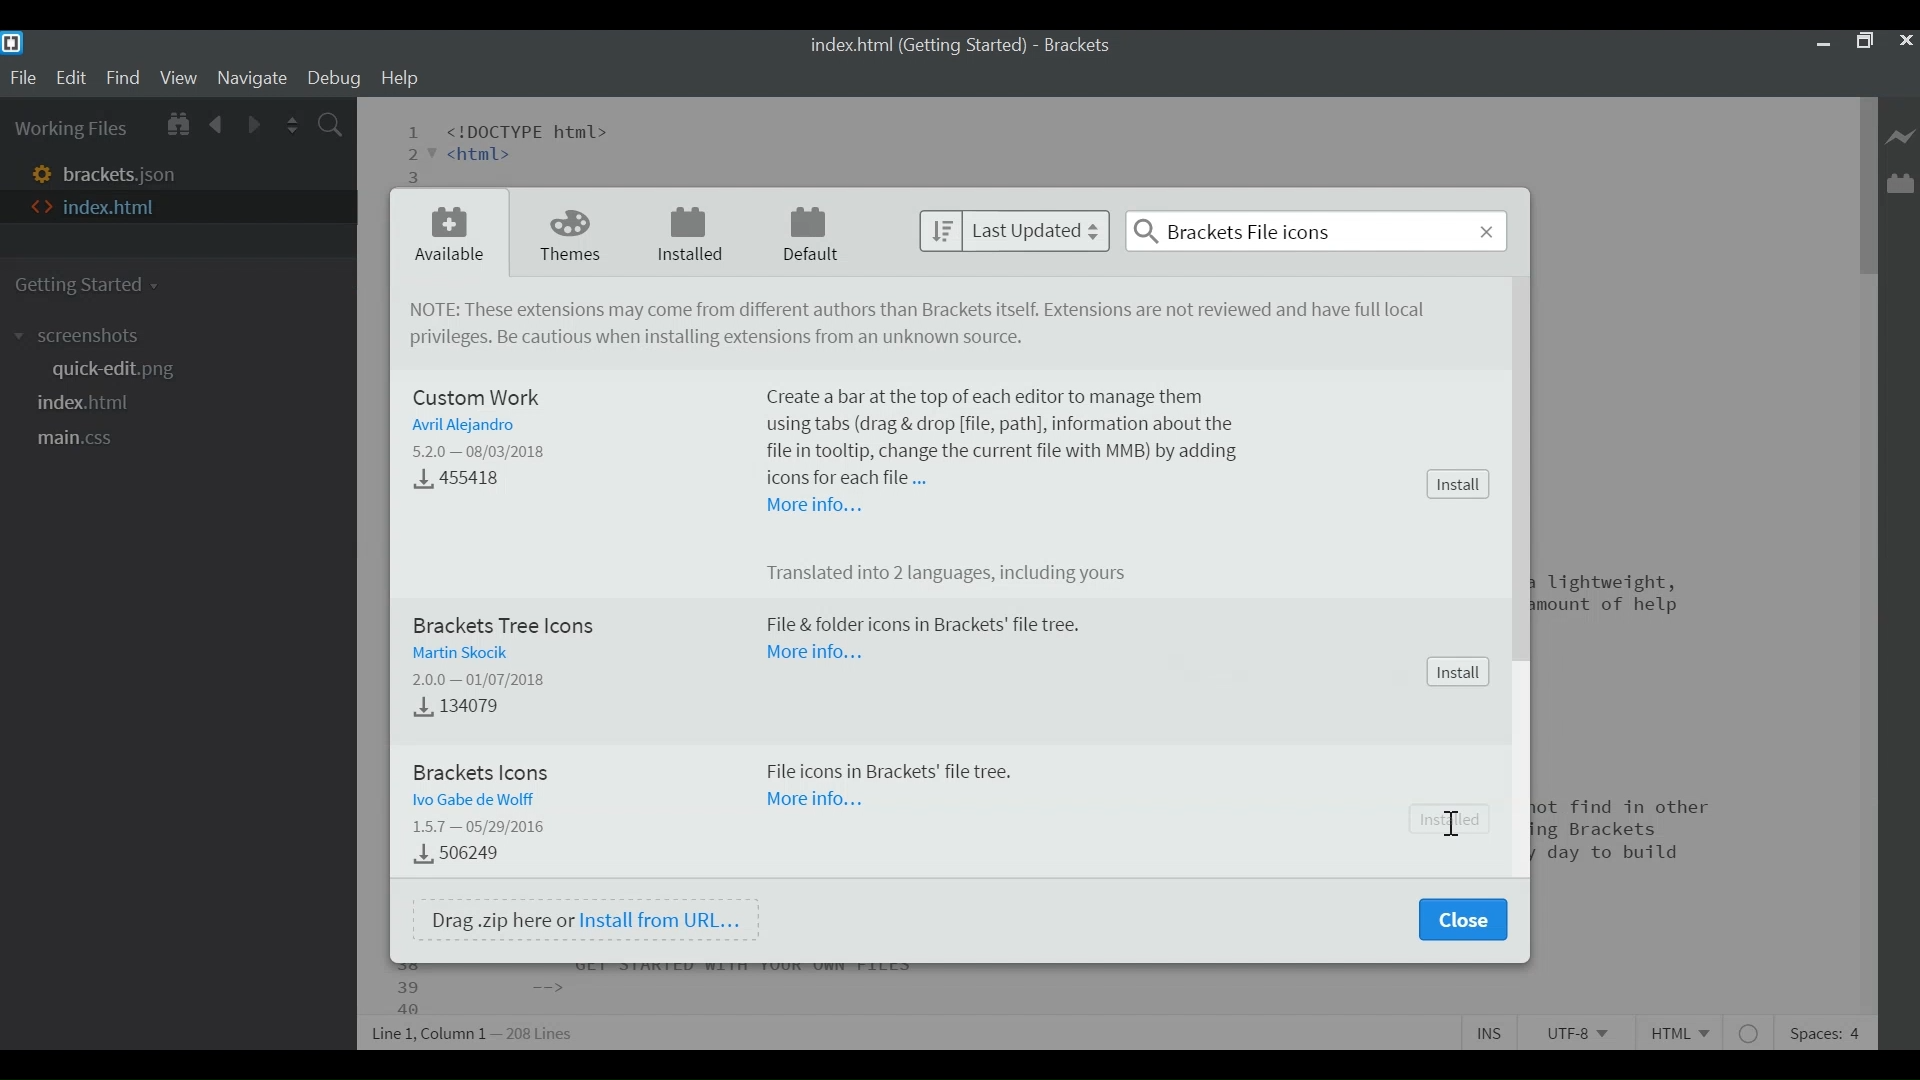 This screenshot has width=1920, height=1080. Describe the element at coordinates (959, 575) in the screenshot. I see `Translated into two languages` at that location.